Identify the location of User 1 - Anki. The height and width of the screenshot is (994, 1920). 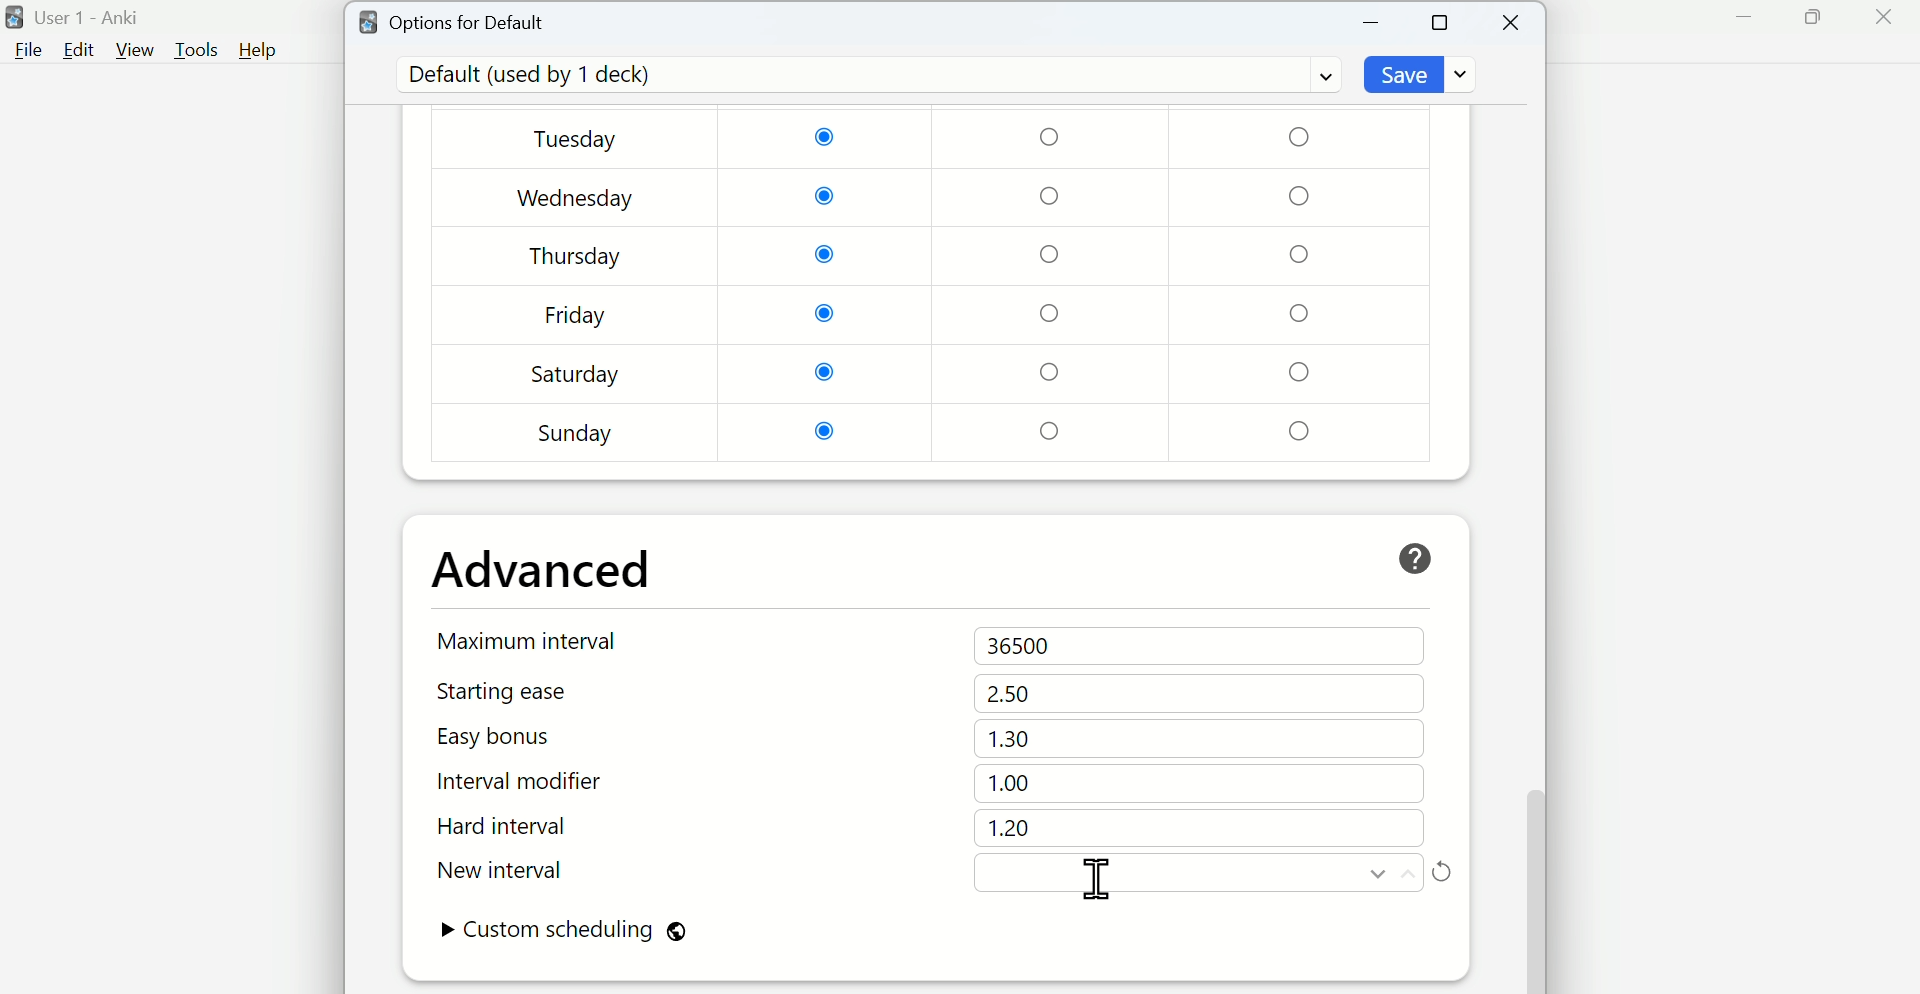
(77, 18).